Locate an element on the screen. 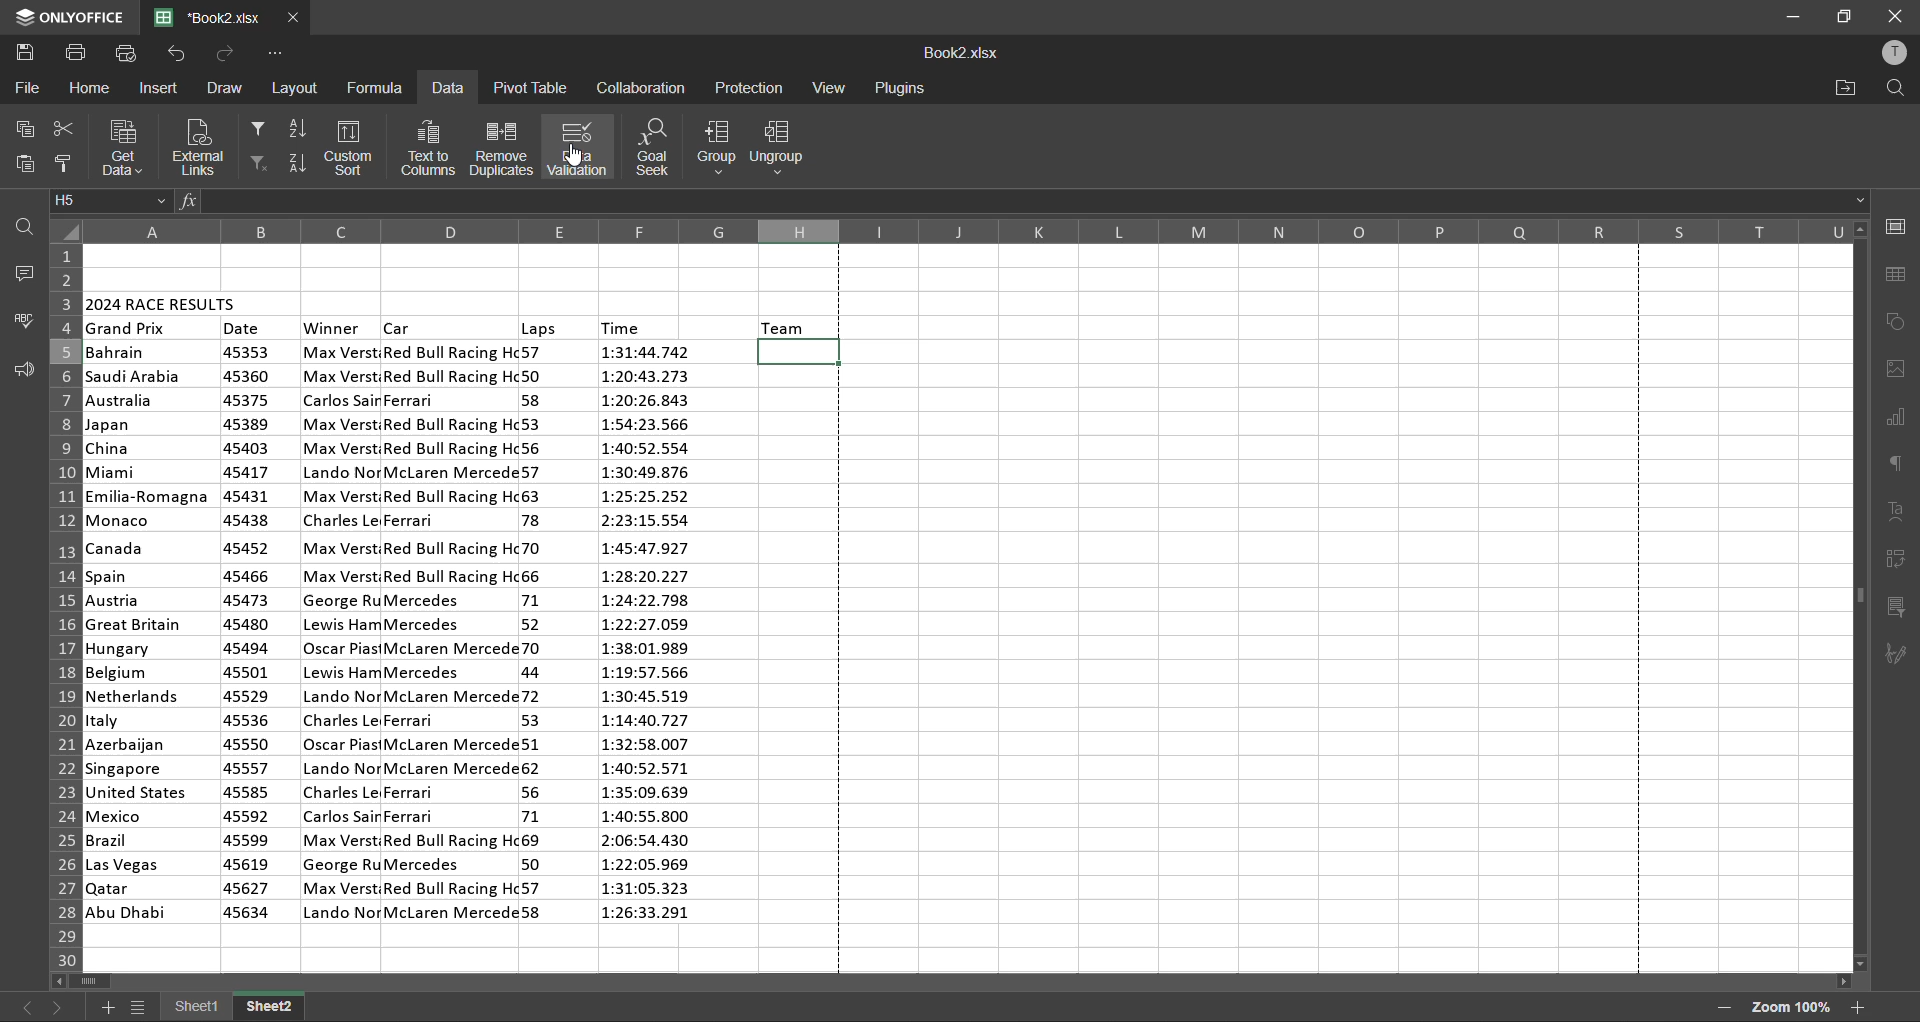 The width and height of the screenshot is (1920, 1022). maximize is located at coordinates (1847, 15).